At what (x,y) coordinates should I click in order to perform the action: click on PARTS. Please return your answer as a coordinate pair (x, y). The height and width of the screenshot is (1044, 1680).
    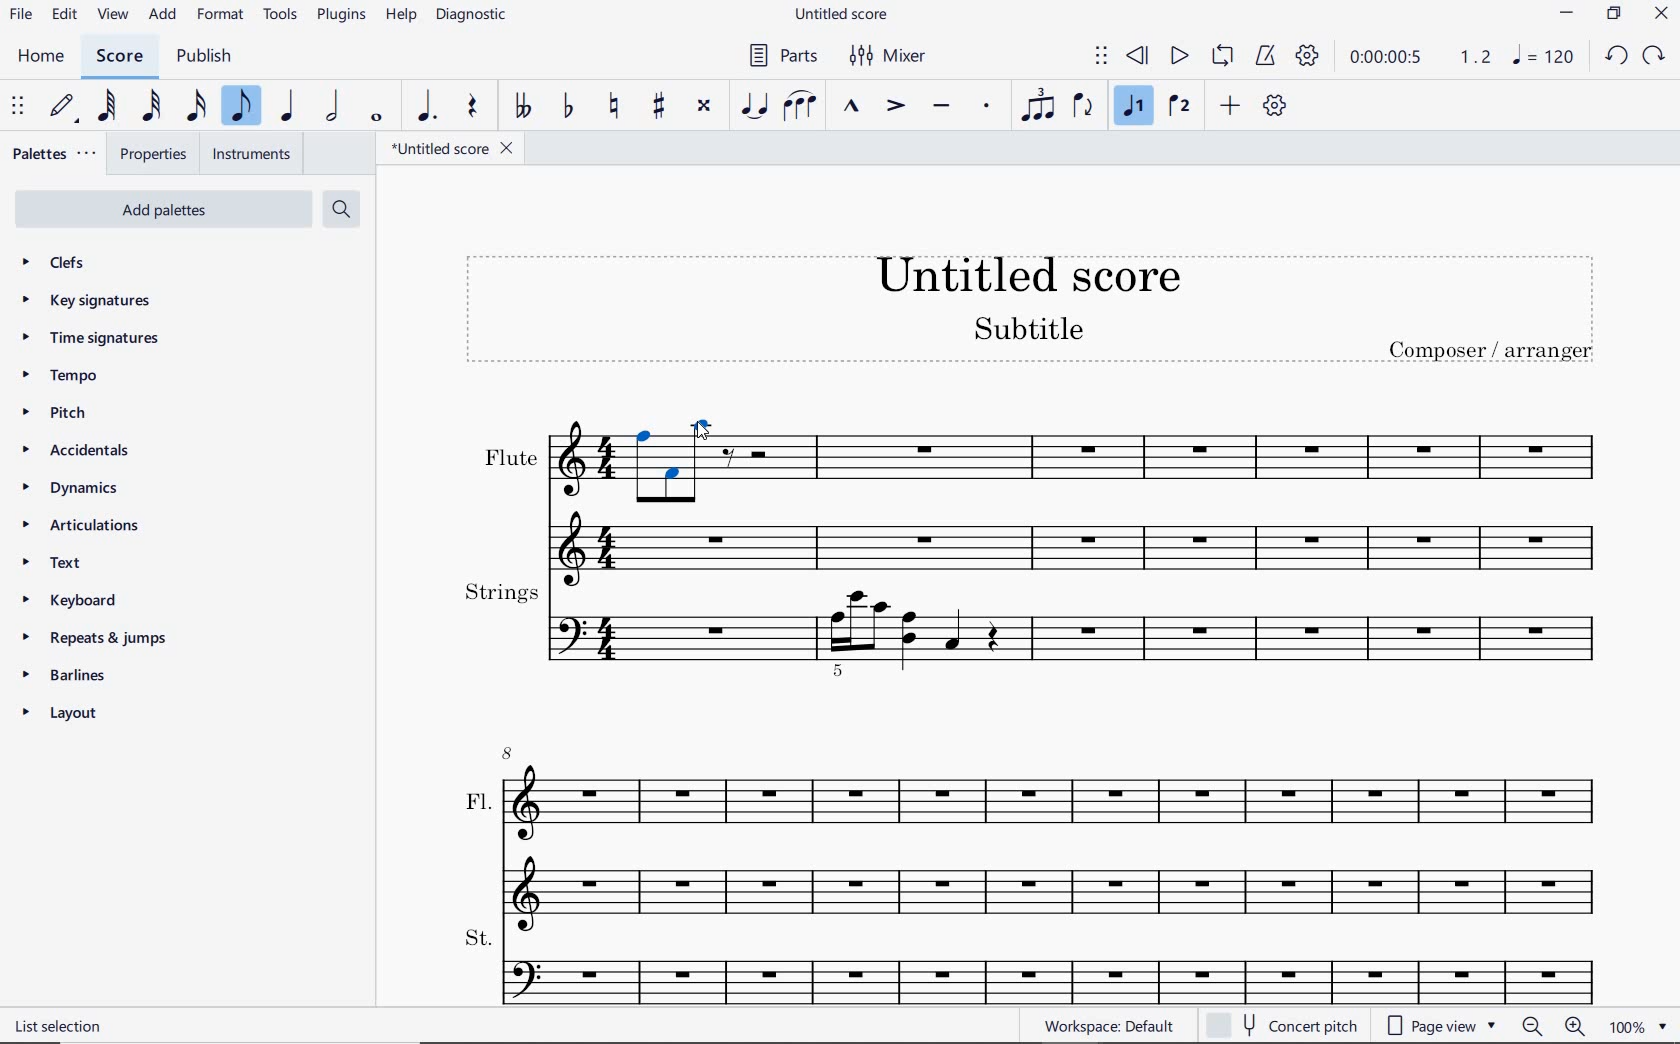
    Looking at the image, I should click on (782, 57).